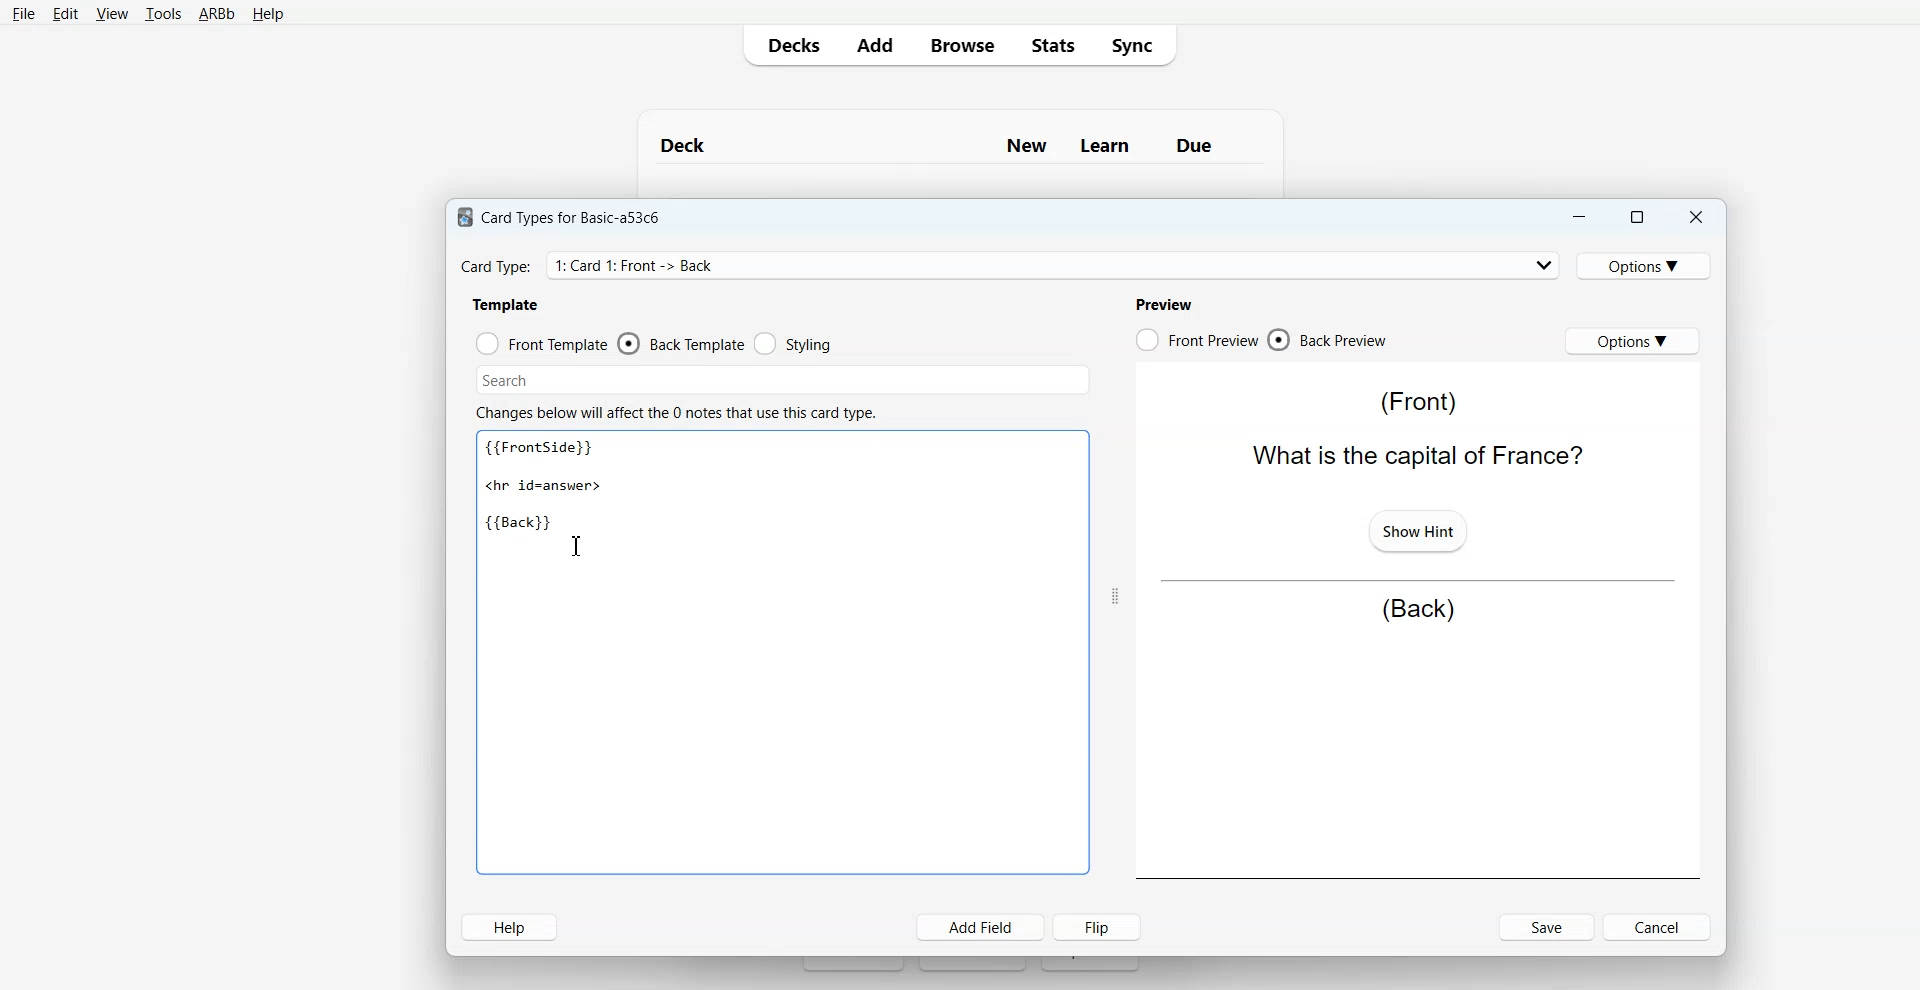 This screenshot has height=990, width=1920. I want to click on Close, so click(1695, 218).